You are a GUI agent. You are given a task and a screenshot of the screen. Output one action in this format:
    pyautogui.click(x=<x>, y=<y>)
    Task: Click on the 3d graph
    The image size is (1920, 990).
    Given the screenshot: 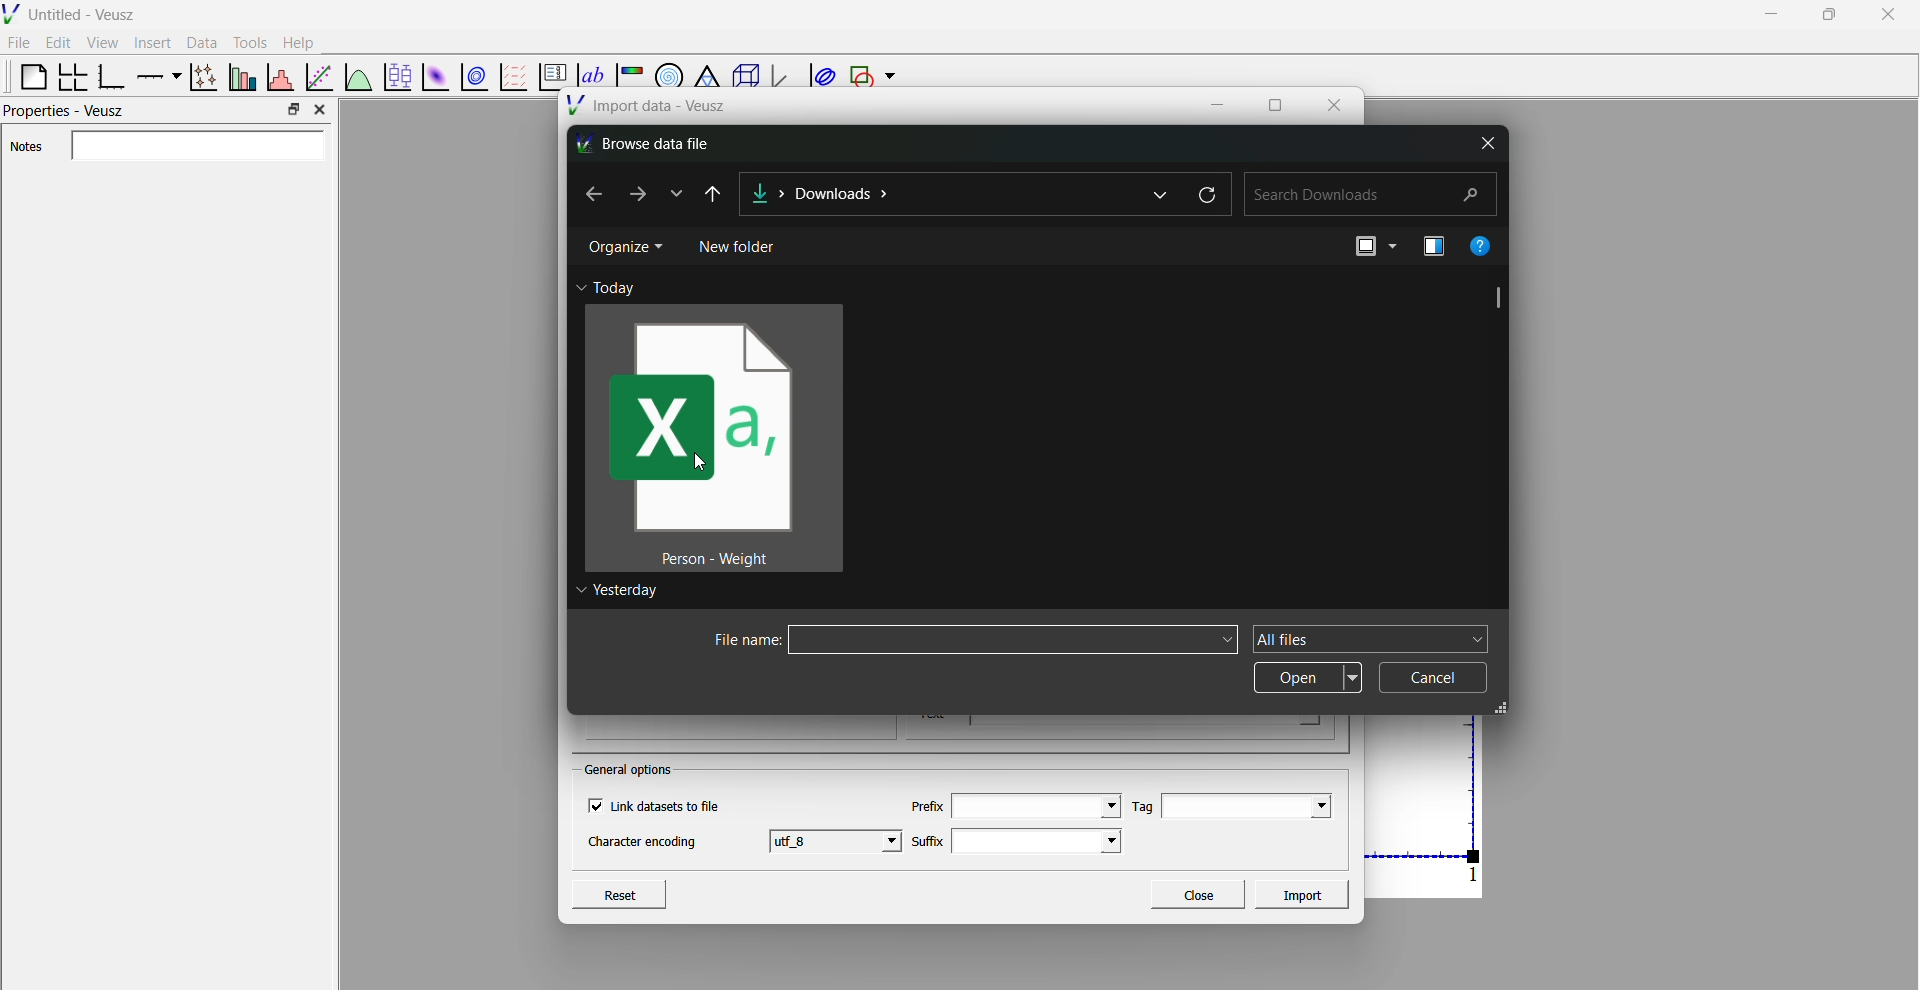 What is the action you would take?
    pyautogui.click(x=781, y=79)
    